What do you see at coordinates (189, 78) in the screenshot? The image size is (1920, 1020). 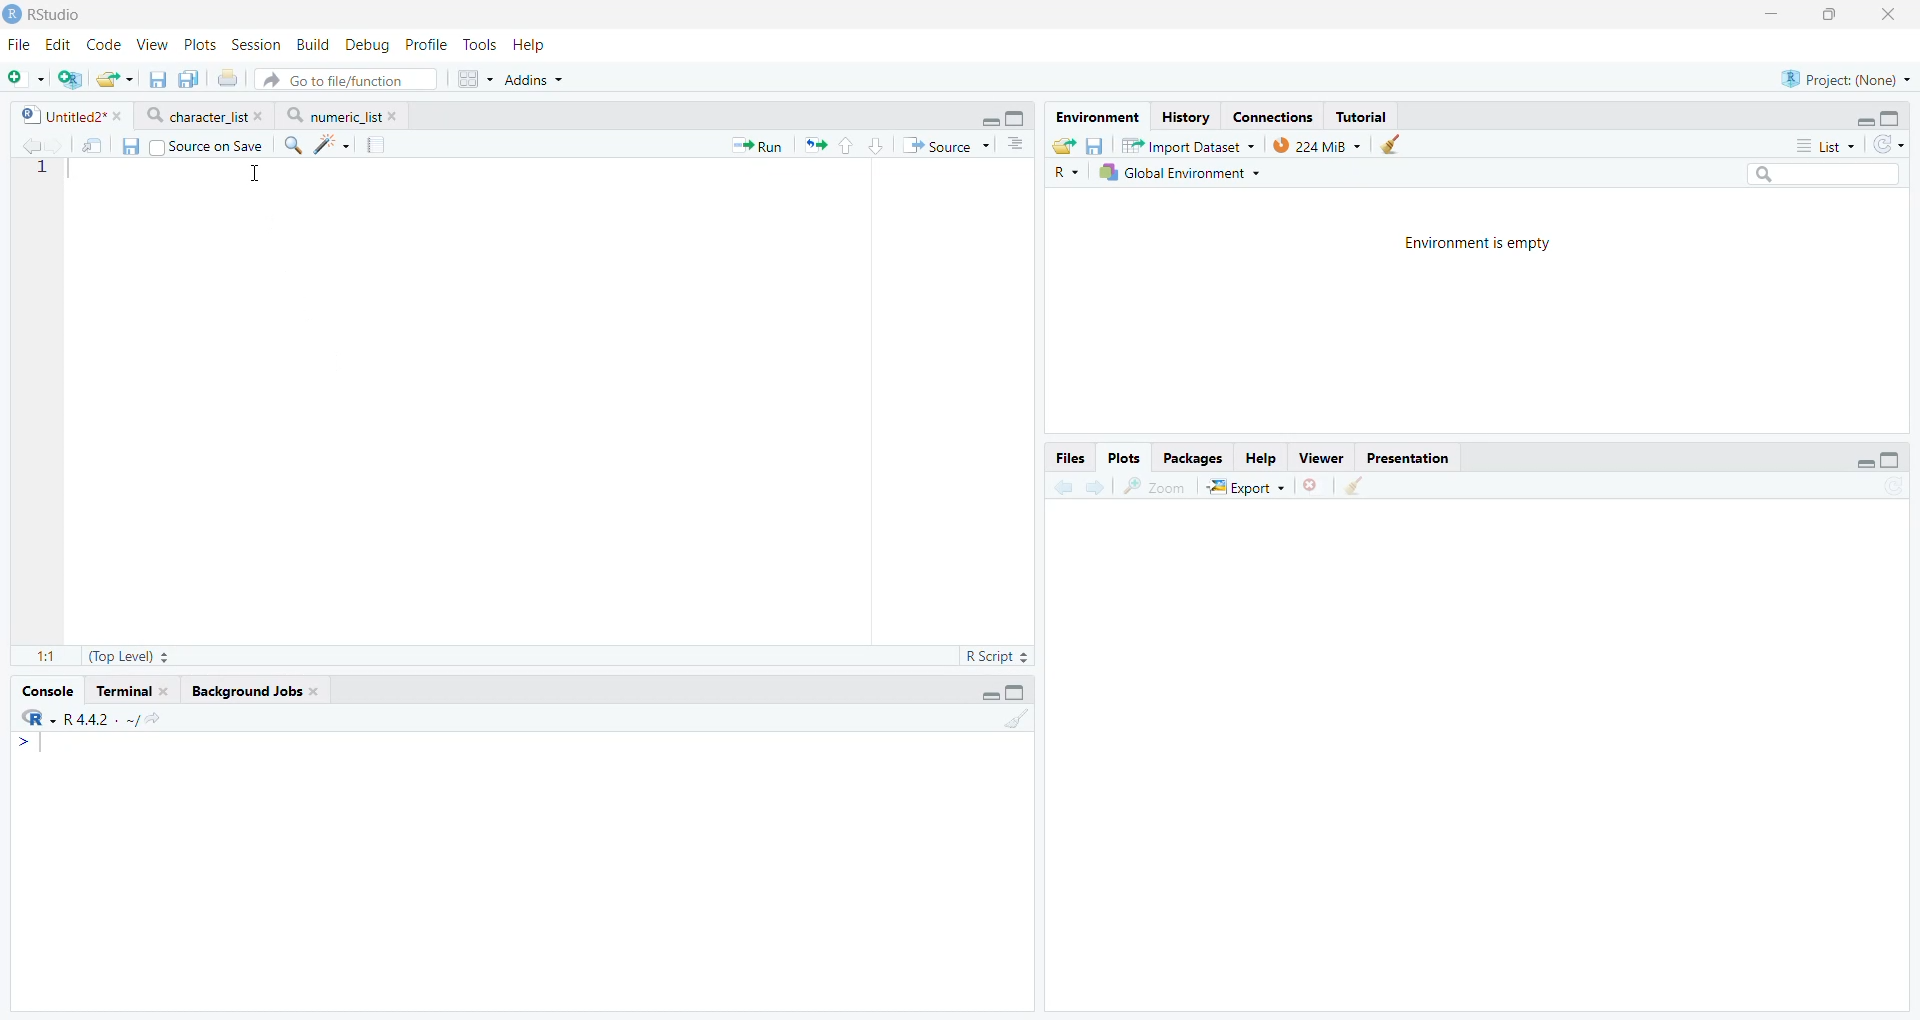 I see `Save all open files` at bounding box center [189, 78].